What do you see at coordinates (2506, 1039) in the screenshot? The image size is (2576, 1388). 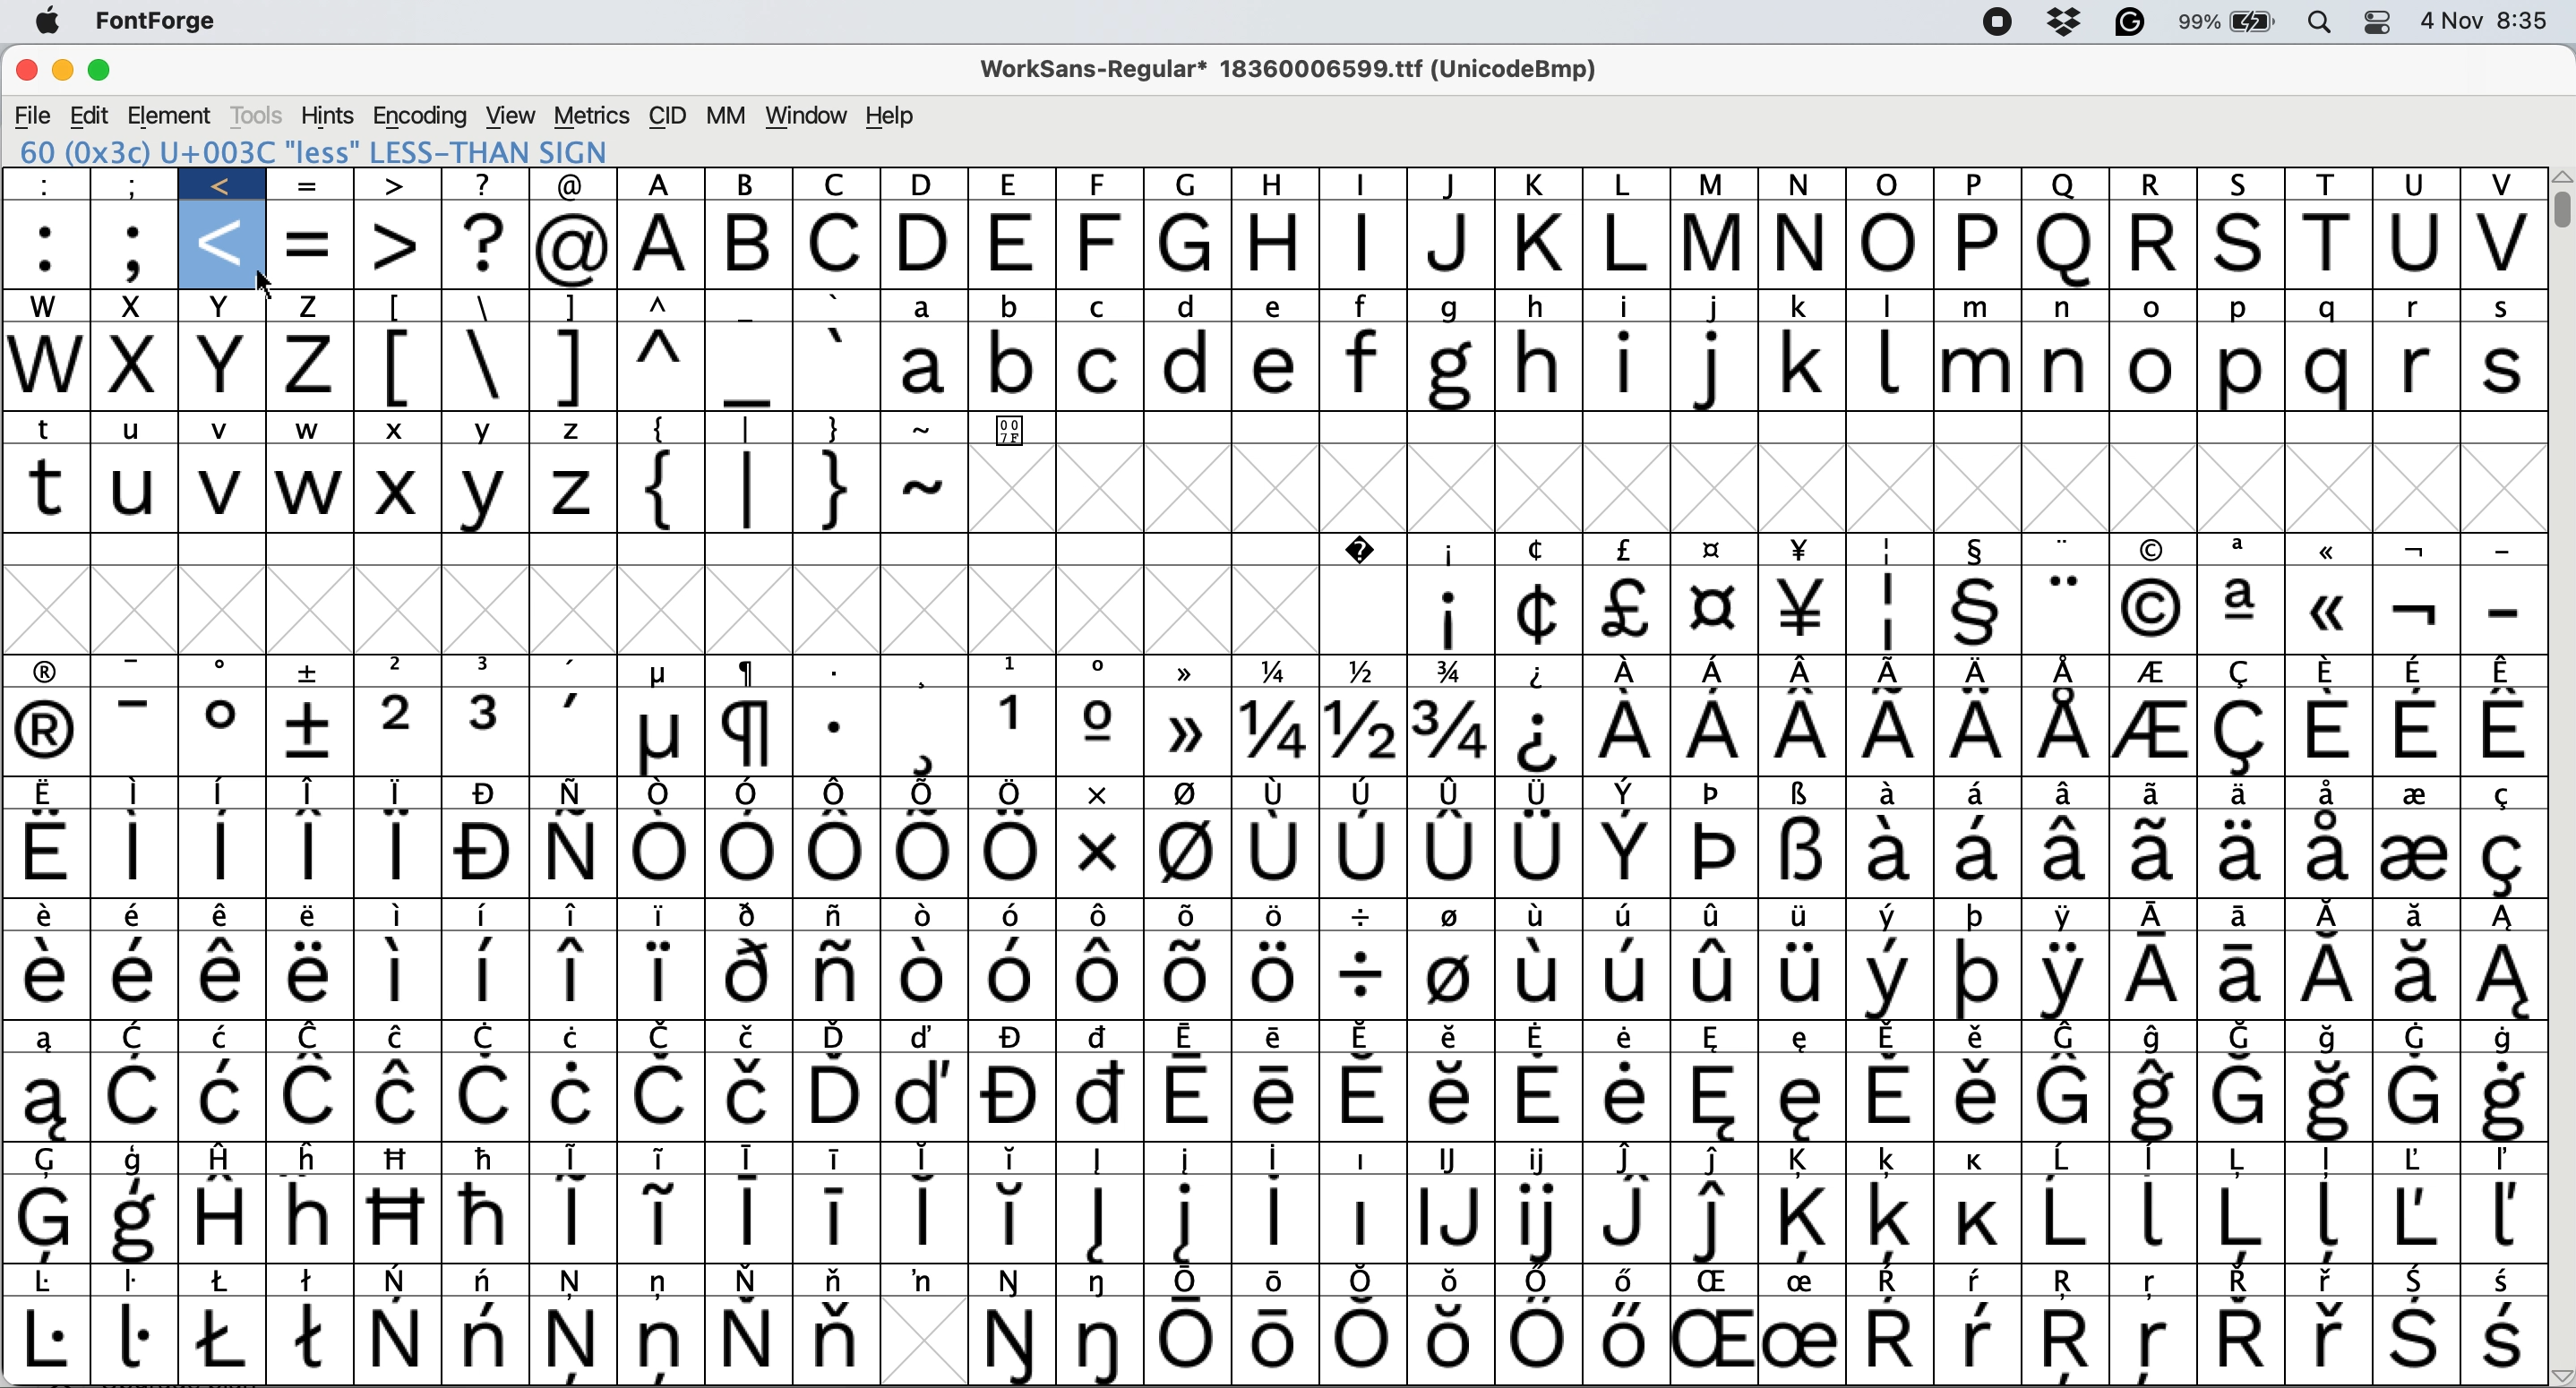 I see `Symbol` at bounding box center [2506, 1039].